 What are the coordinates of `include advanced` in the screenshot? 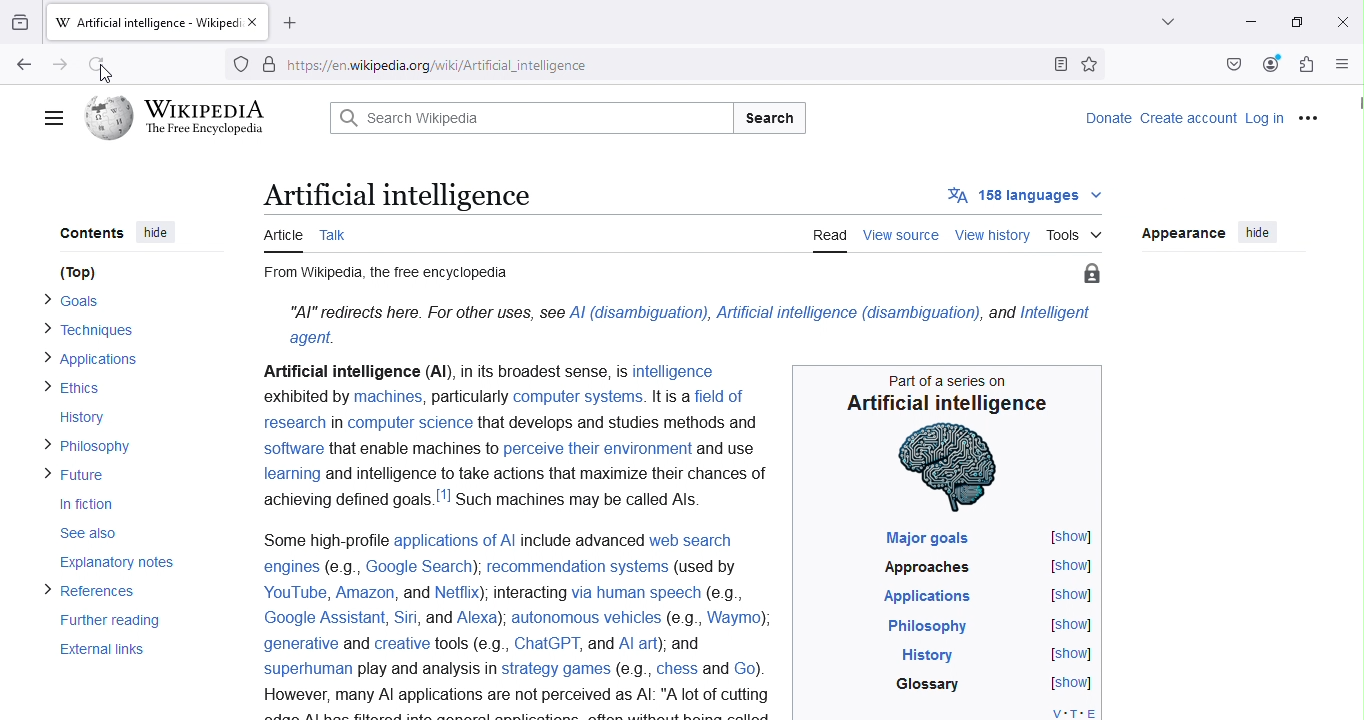 It's located at (584, 541).